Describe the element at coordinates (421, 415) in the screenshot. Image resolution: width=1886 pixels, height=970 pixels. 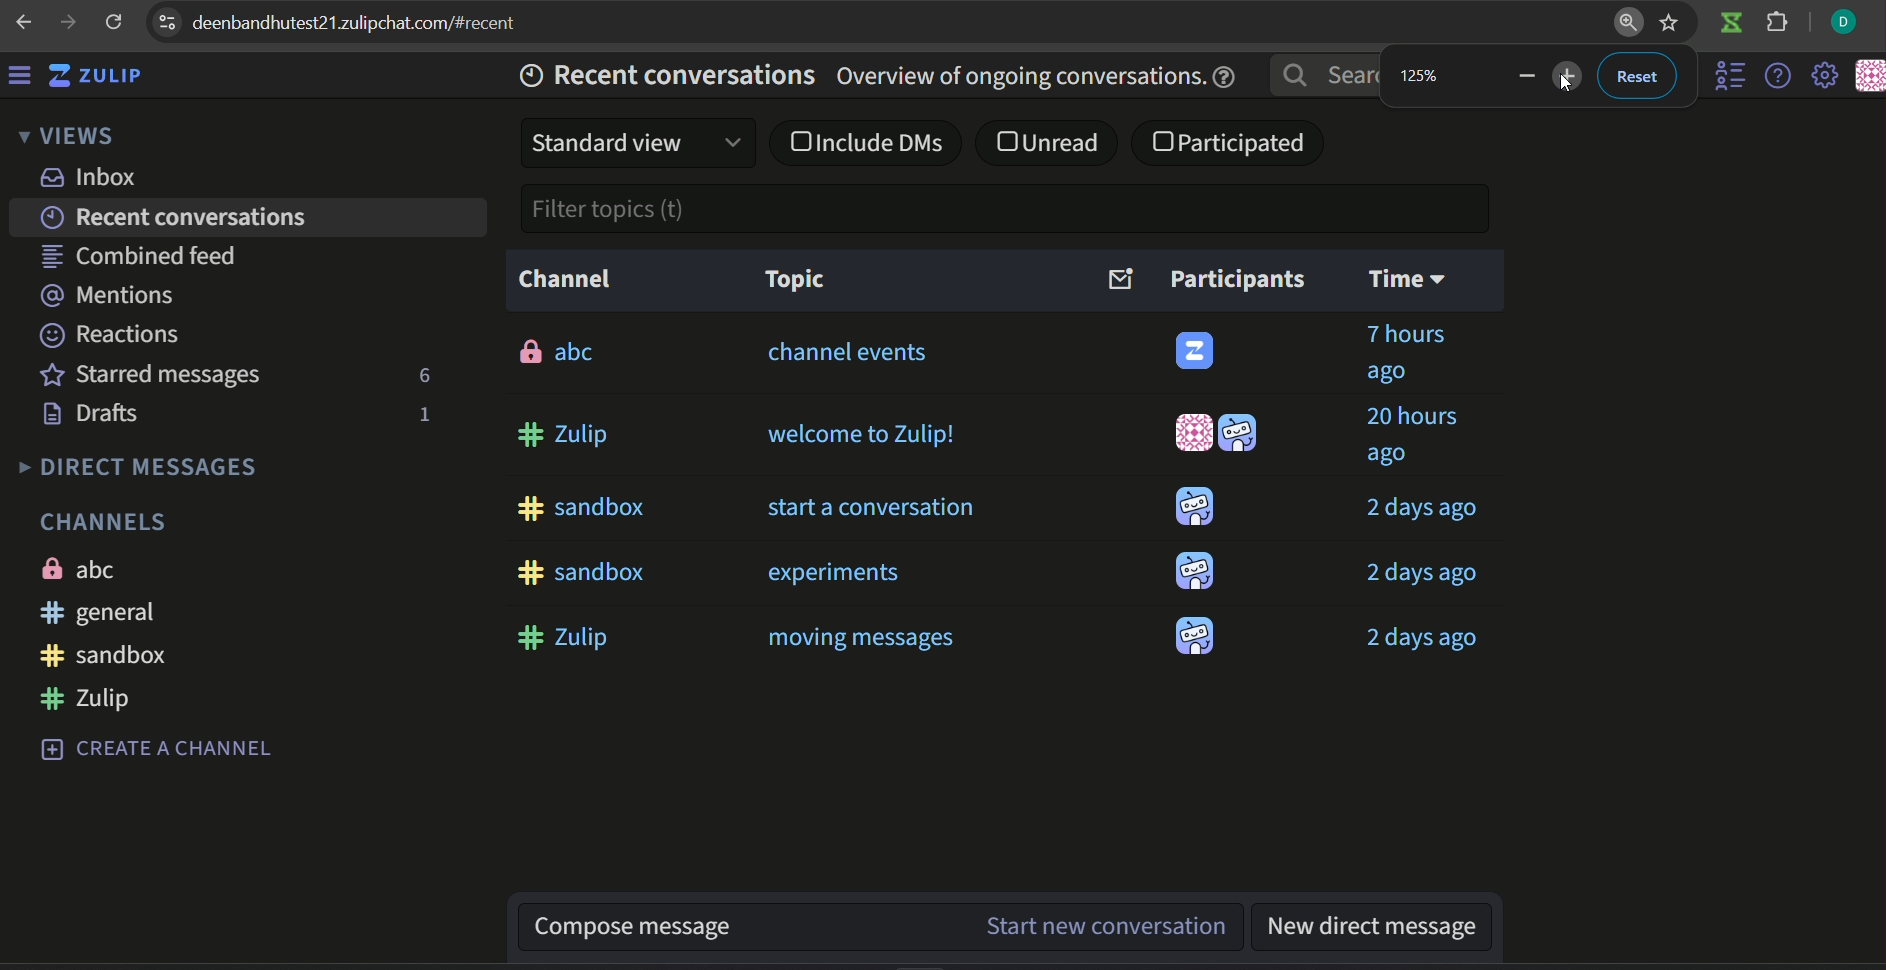
I see `number` at that location.